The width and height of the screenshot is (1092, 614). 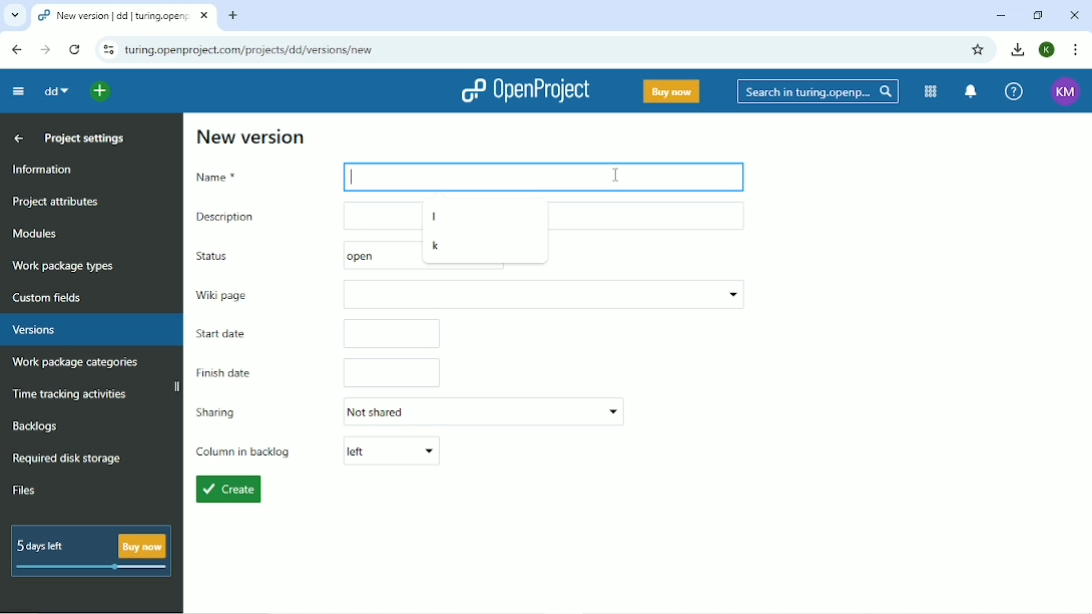 I want to click on Customize and control google chrome, so click(x=1078, y=50).